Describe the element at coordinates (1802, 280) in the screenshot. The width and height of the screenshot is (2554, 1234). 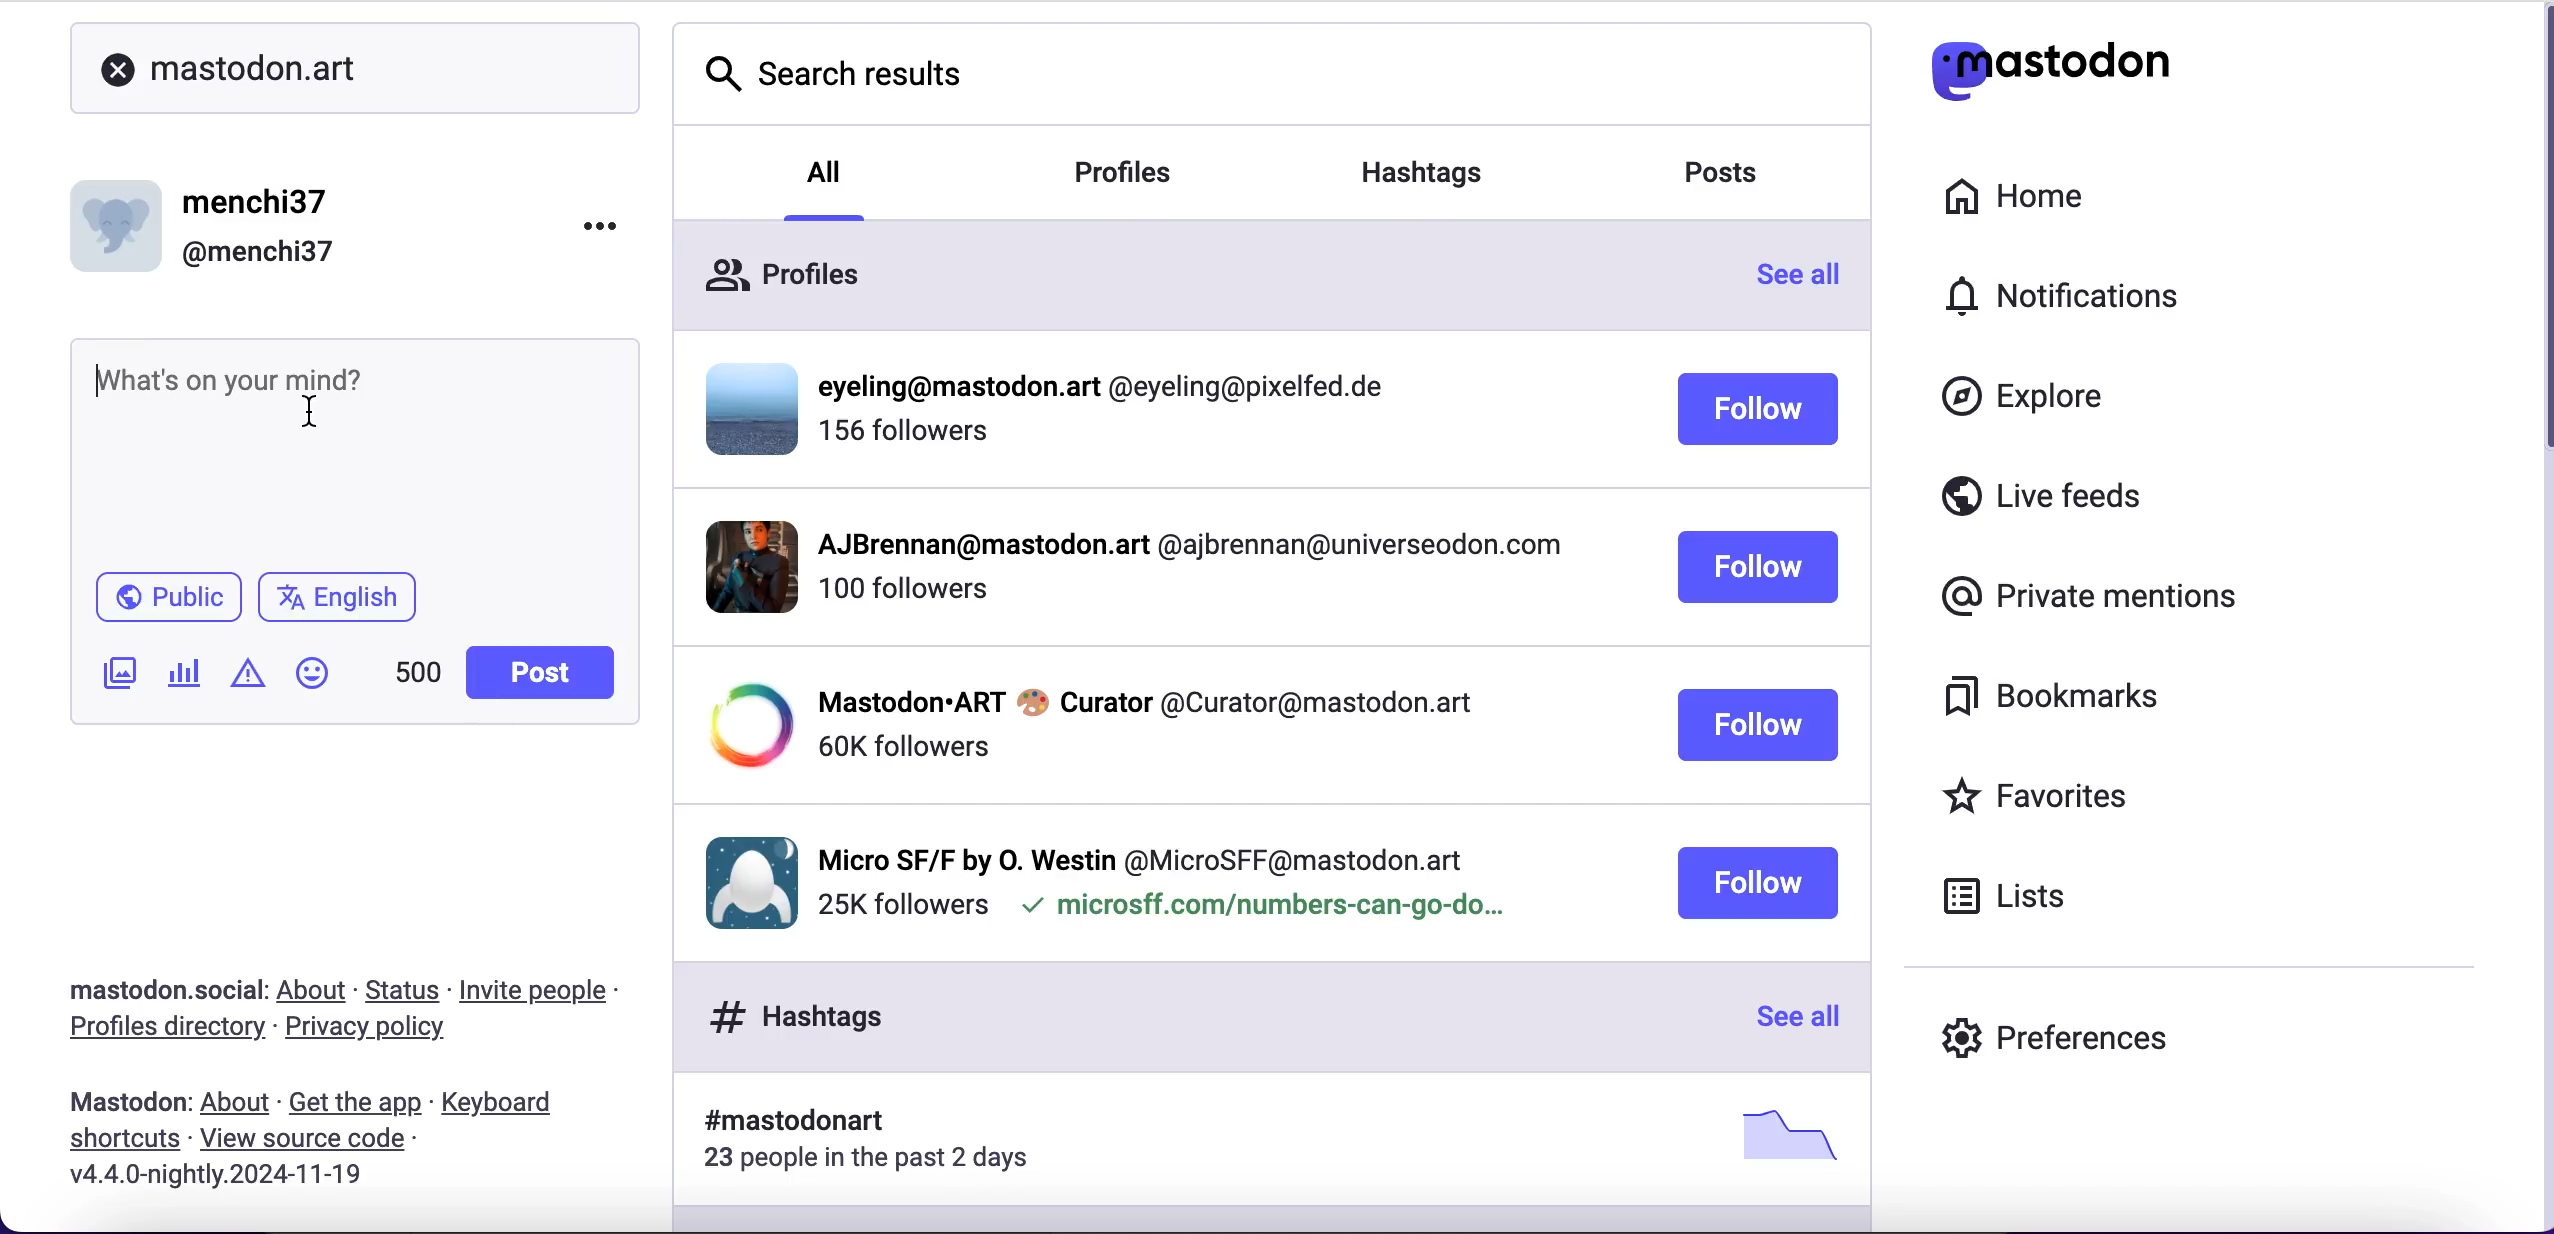
I see `see all` at that location.